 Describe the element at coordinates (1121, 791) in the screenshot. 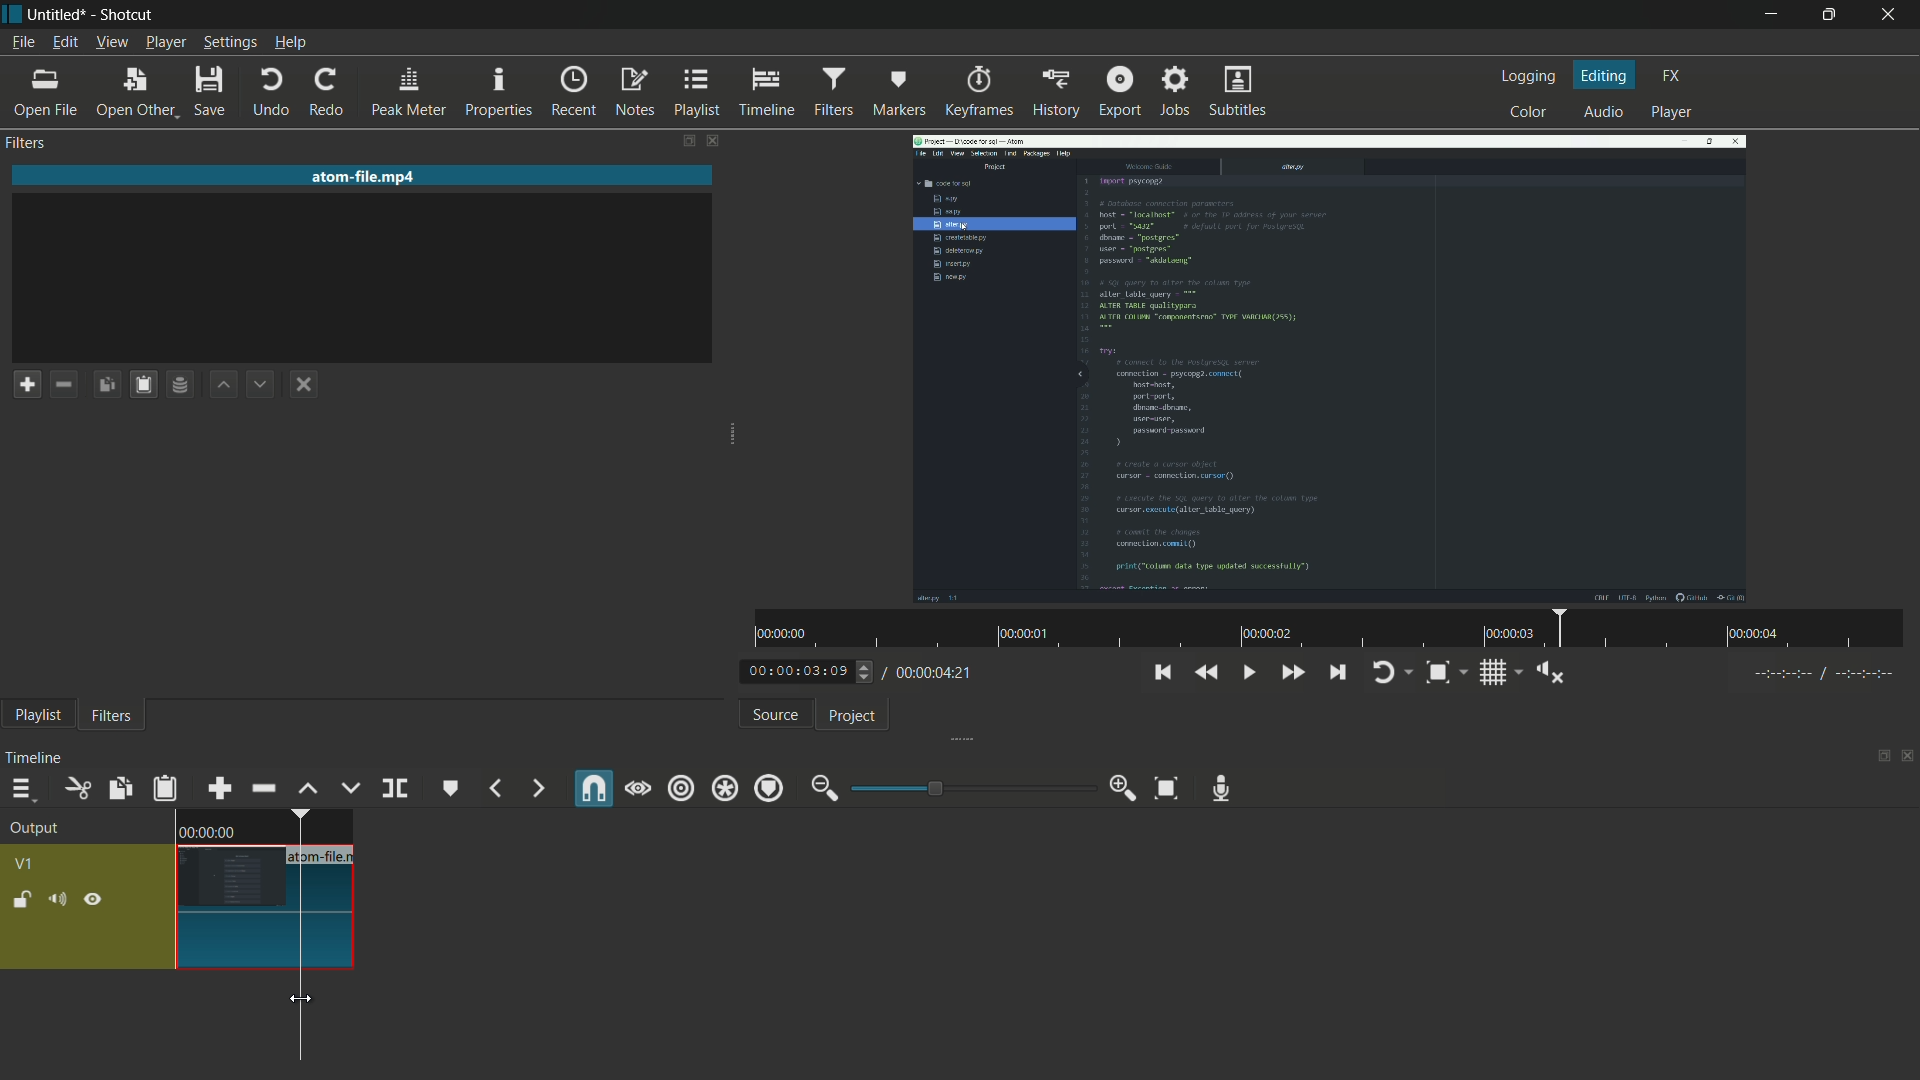

I see `zoom in` at that location.